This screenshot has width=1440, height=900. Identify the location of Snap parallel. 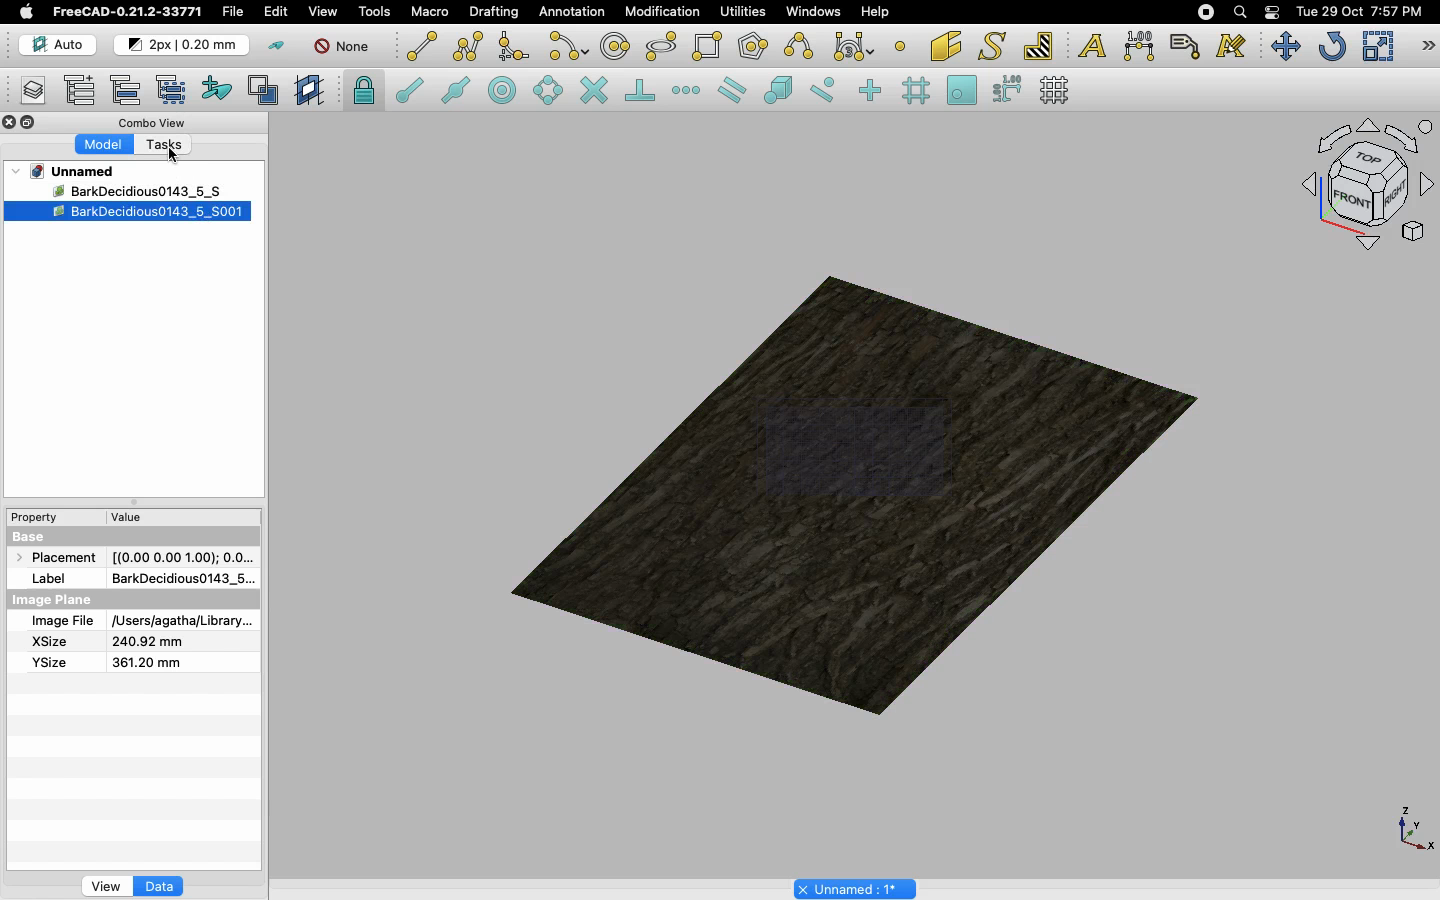
(732, 90).